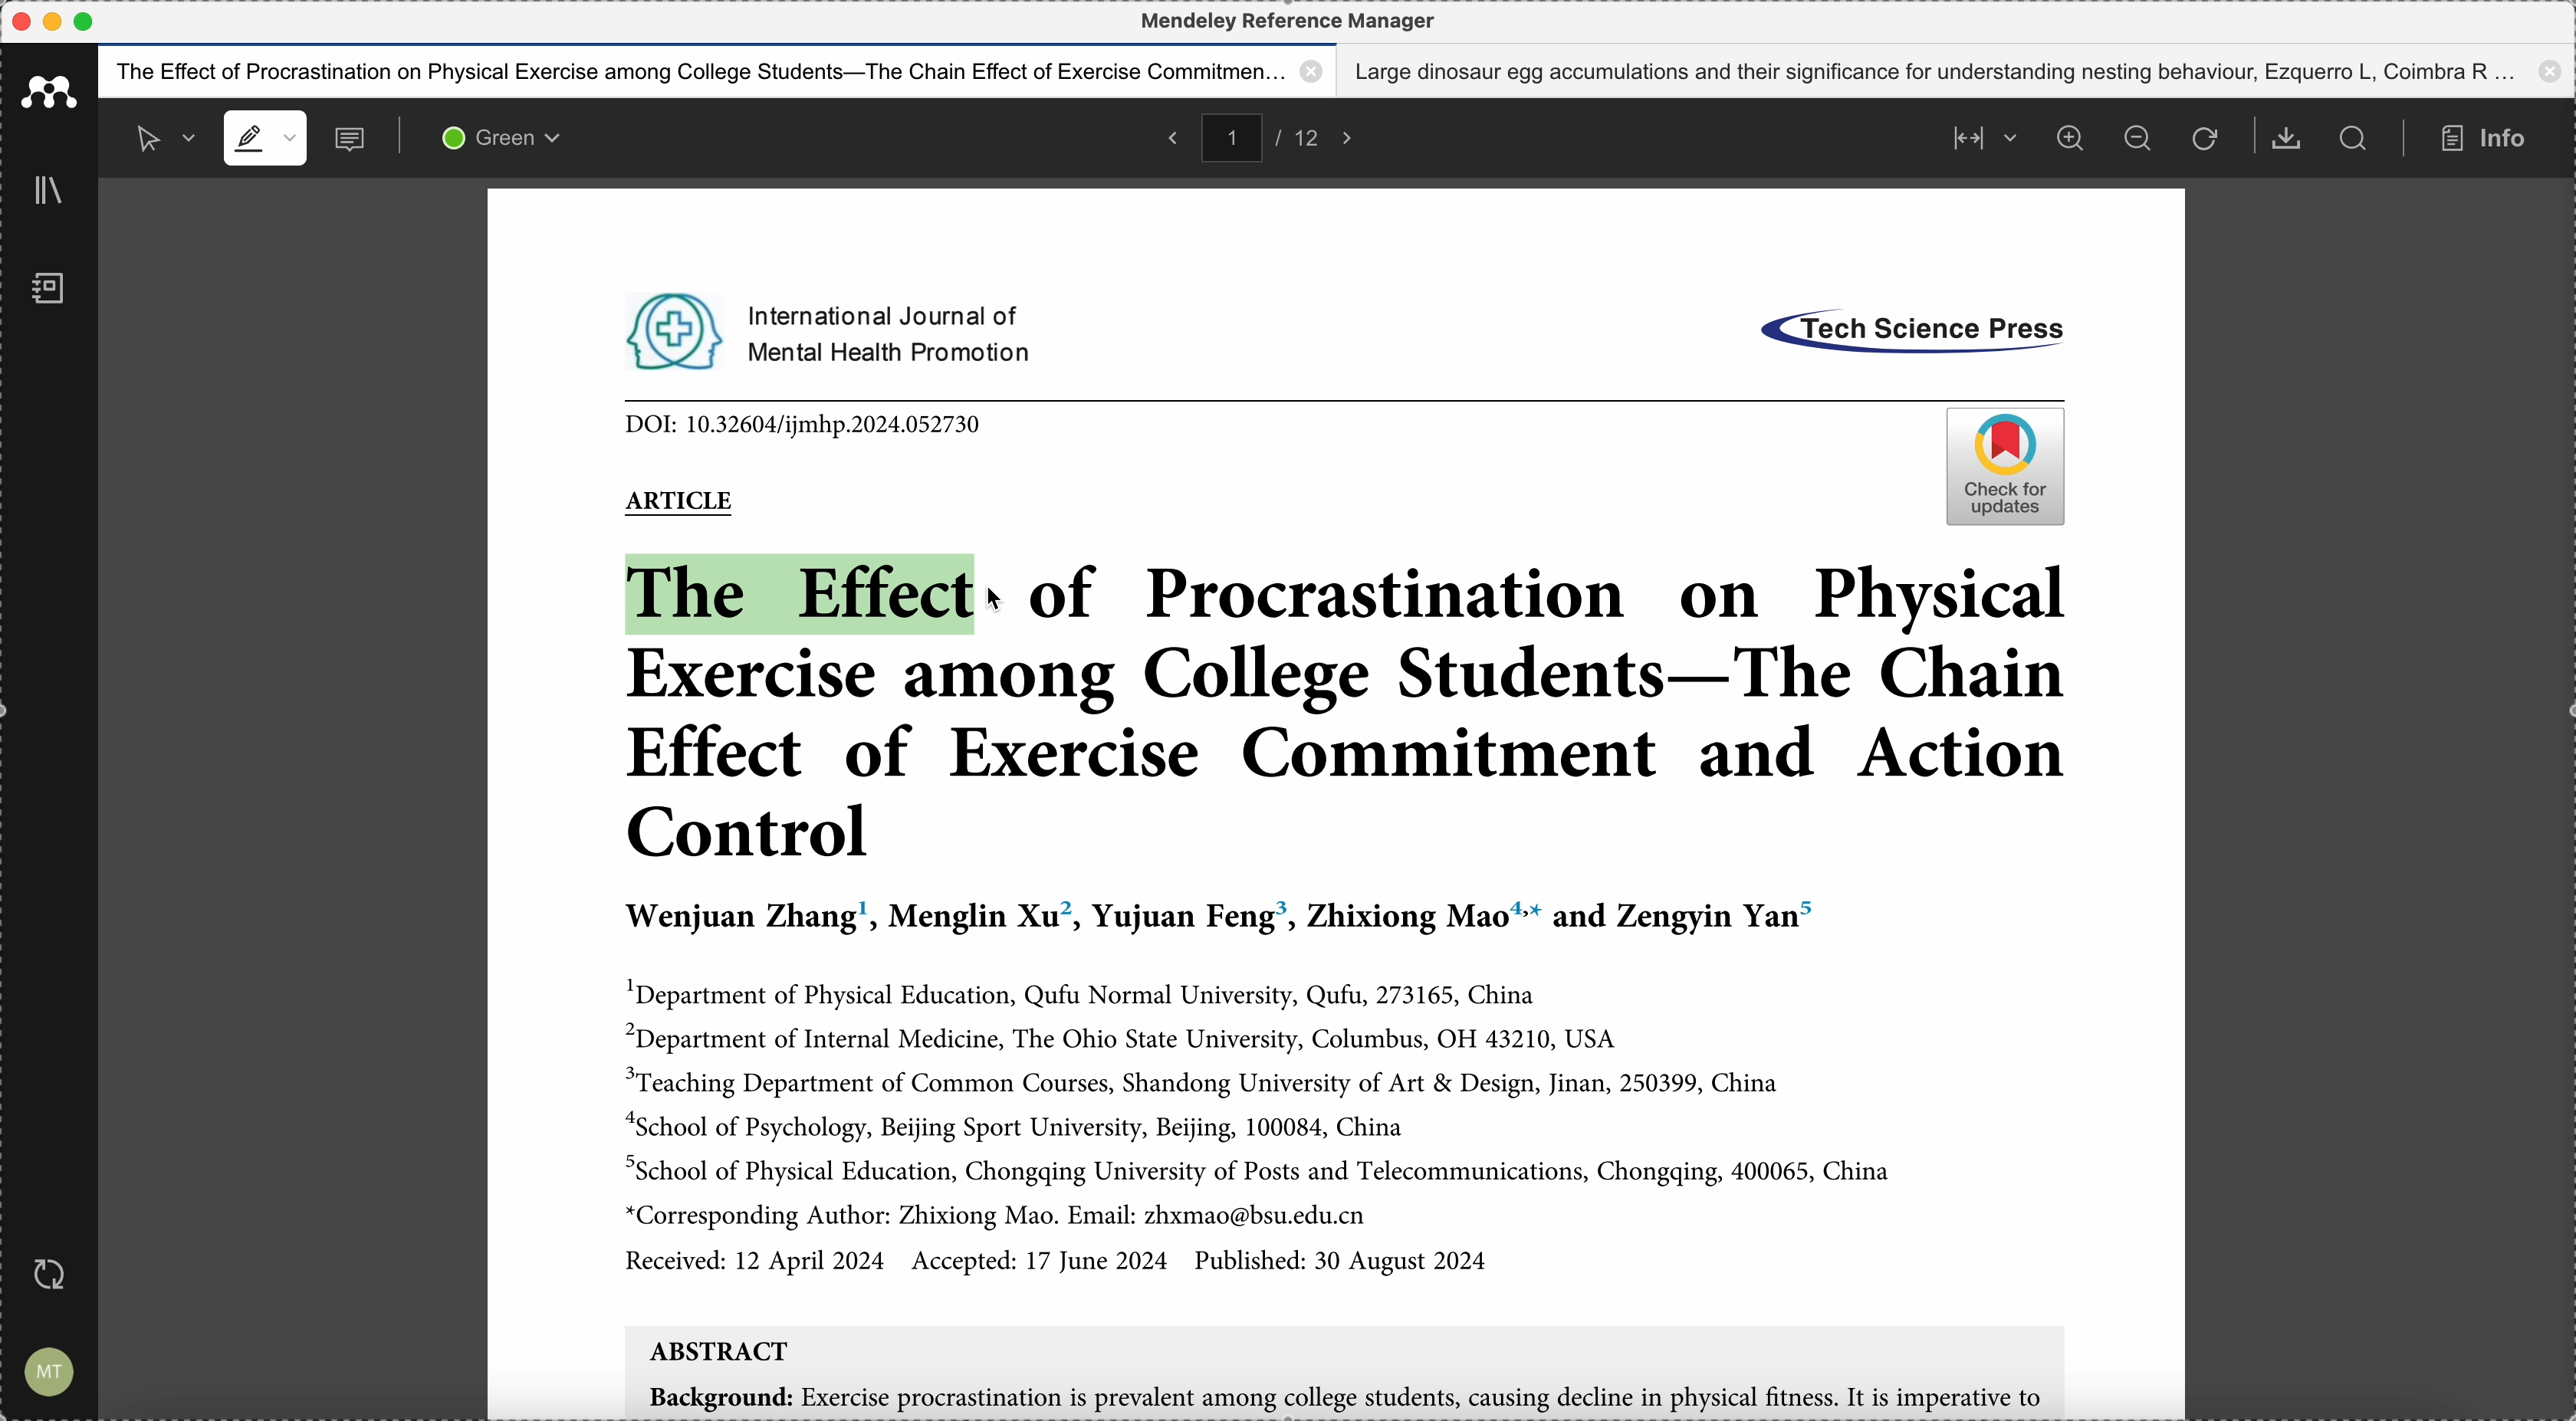 The width and height of the screenshot is (2576, 1421). What do you see at coordinates (750, 1030) in the screenshot?
I see `pdf opened` at bounding box center [750, 1030].